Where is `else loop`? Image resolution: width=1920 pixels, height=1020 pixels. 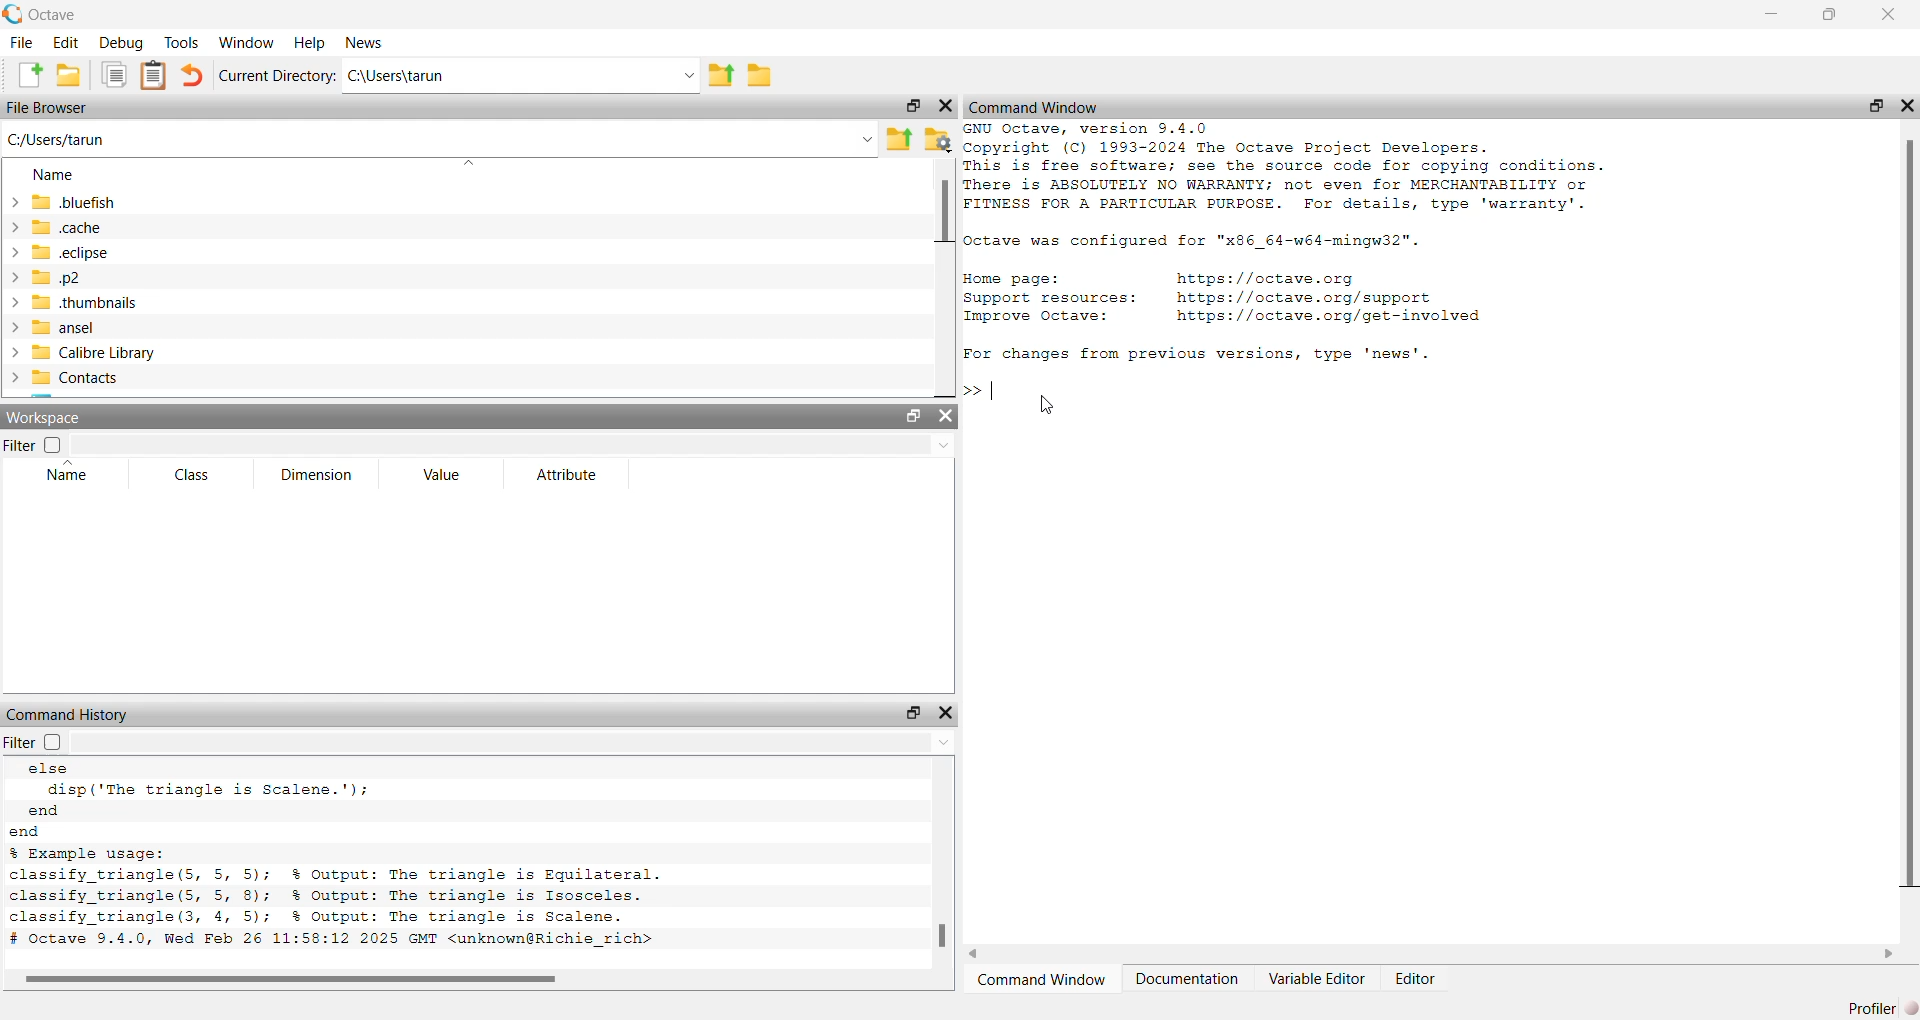
else loop is located at coordinates (221, 782).